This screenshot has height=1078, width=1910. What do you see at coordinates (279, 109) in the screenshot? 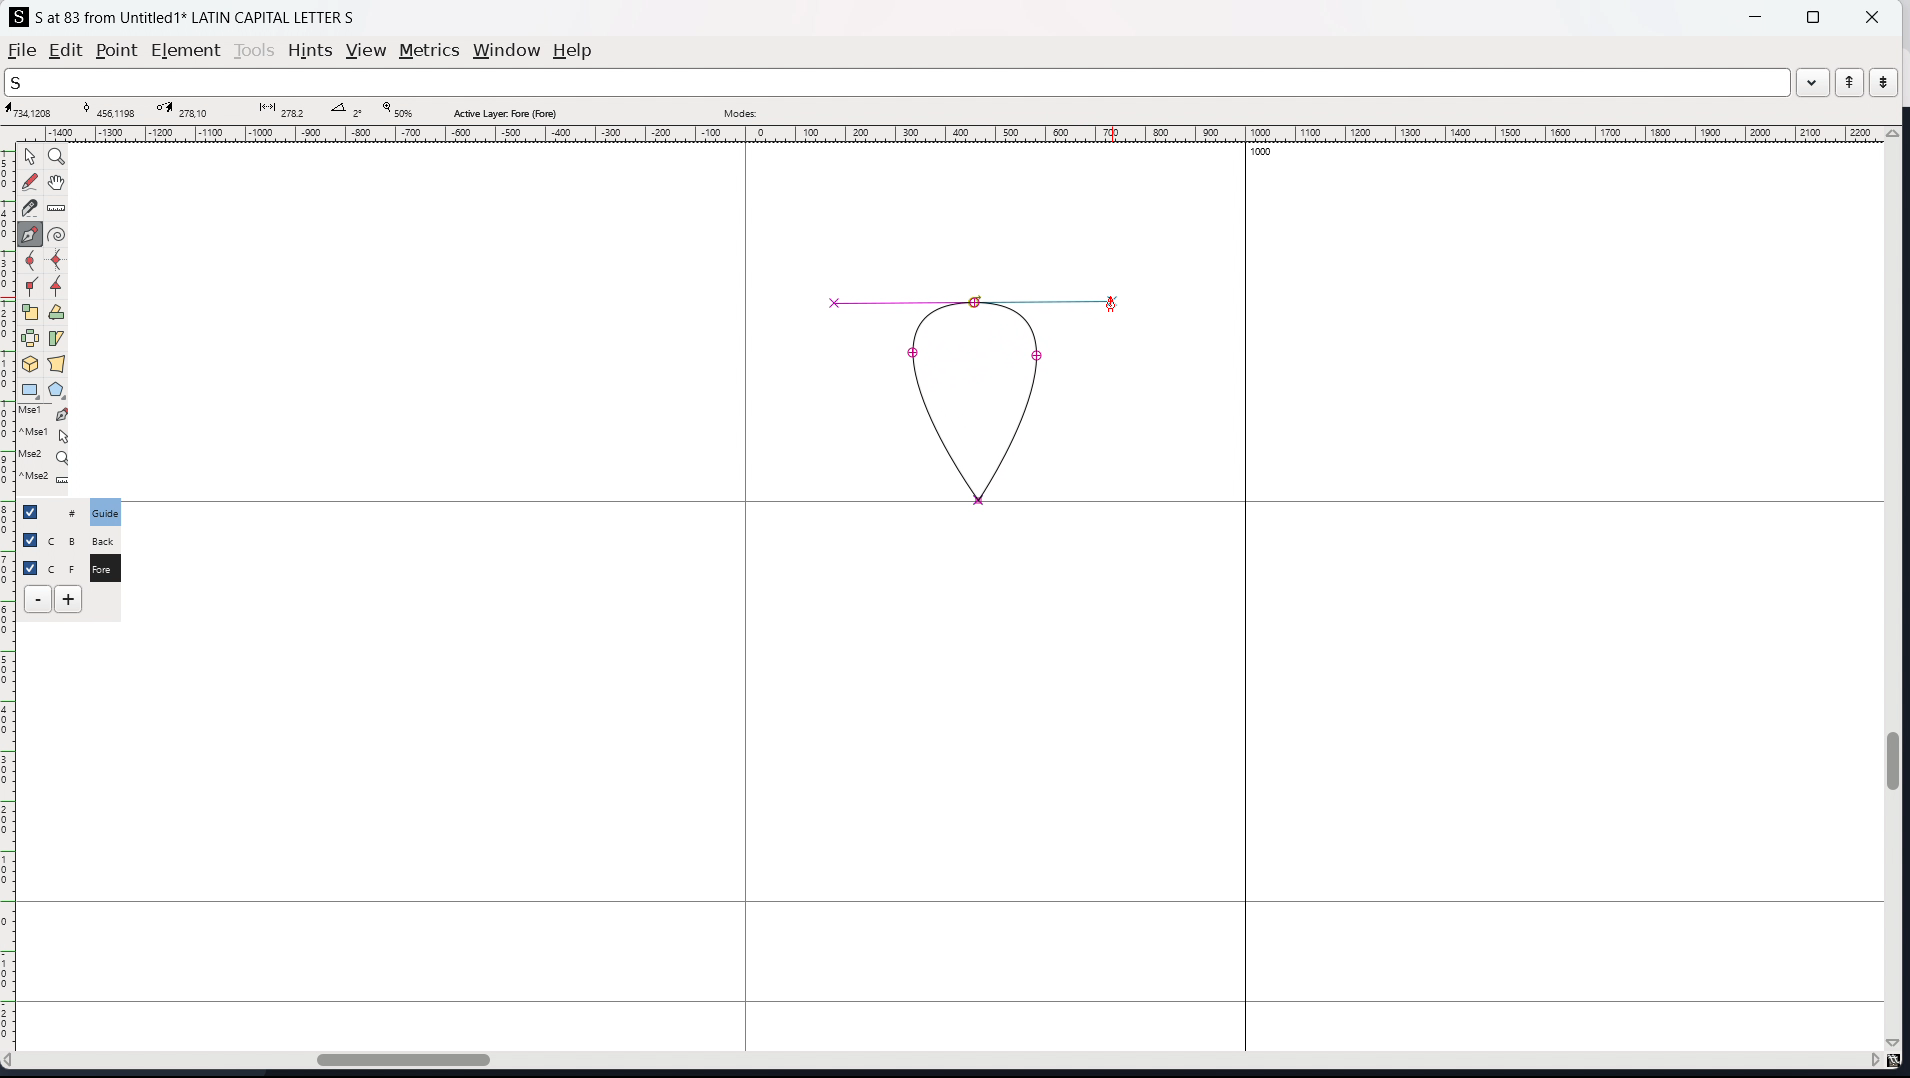
I see `distance between points` at bounding box center [279, 109].